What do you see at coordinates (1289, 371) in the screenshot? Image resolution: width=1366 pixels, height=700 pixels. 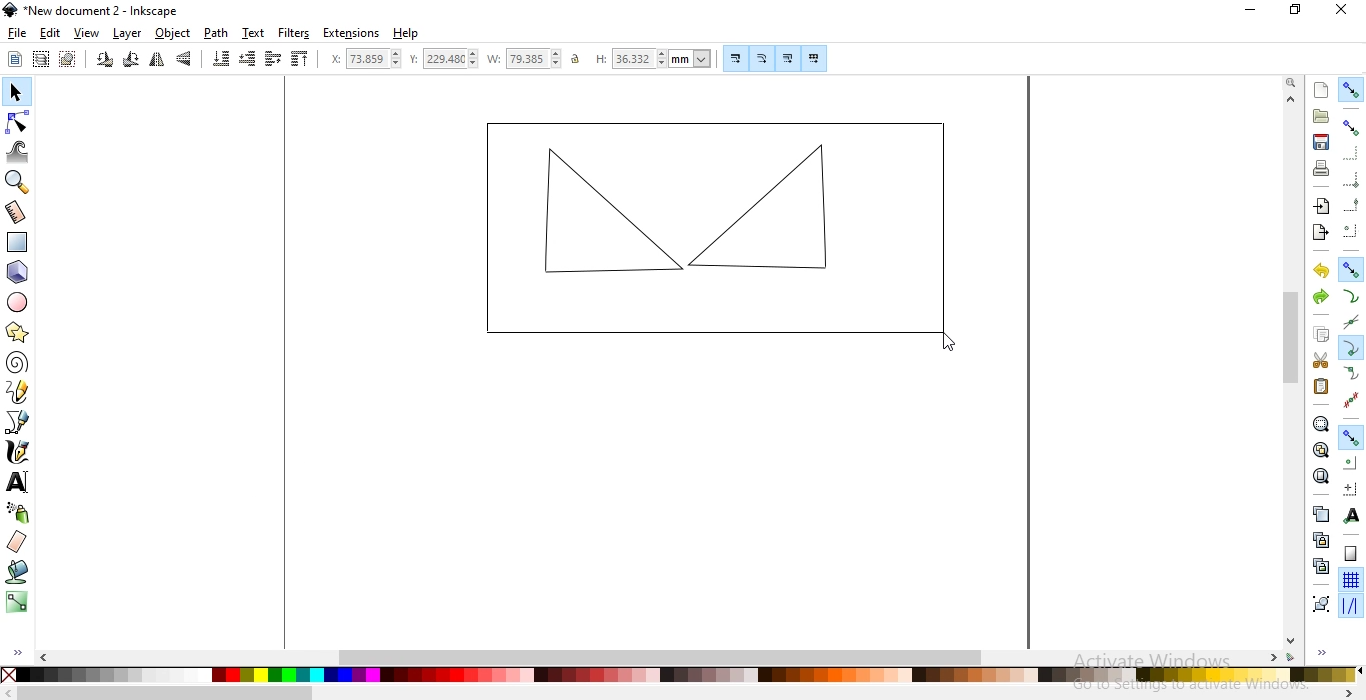 I see `scrollbar` at bounding box center [1289, 371].